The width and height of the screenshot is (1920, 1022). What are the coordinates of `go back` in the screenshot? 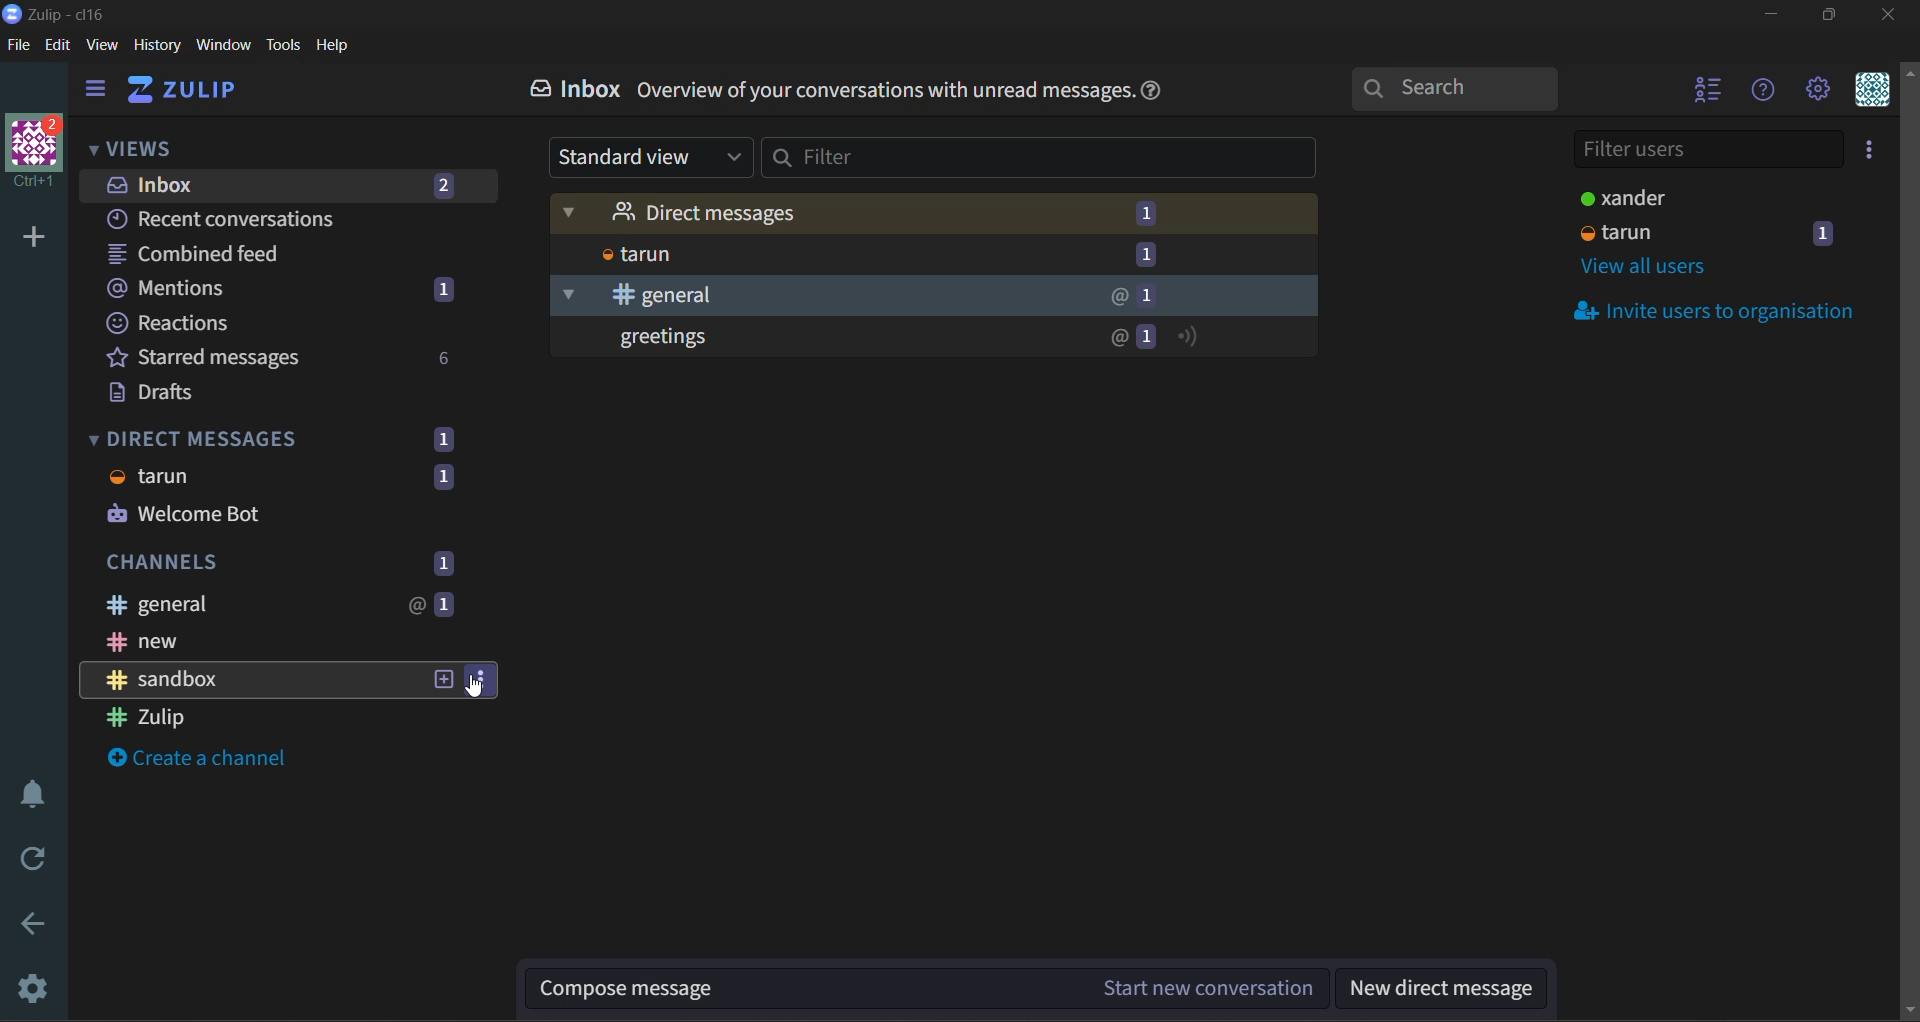 It's located at (31, 923).